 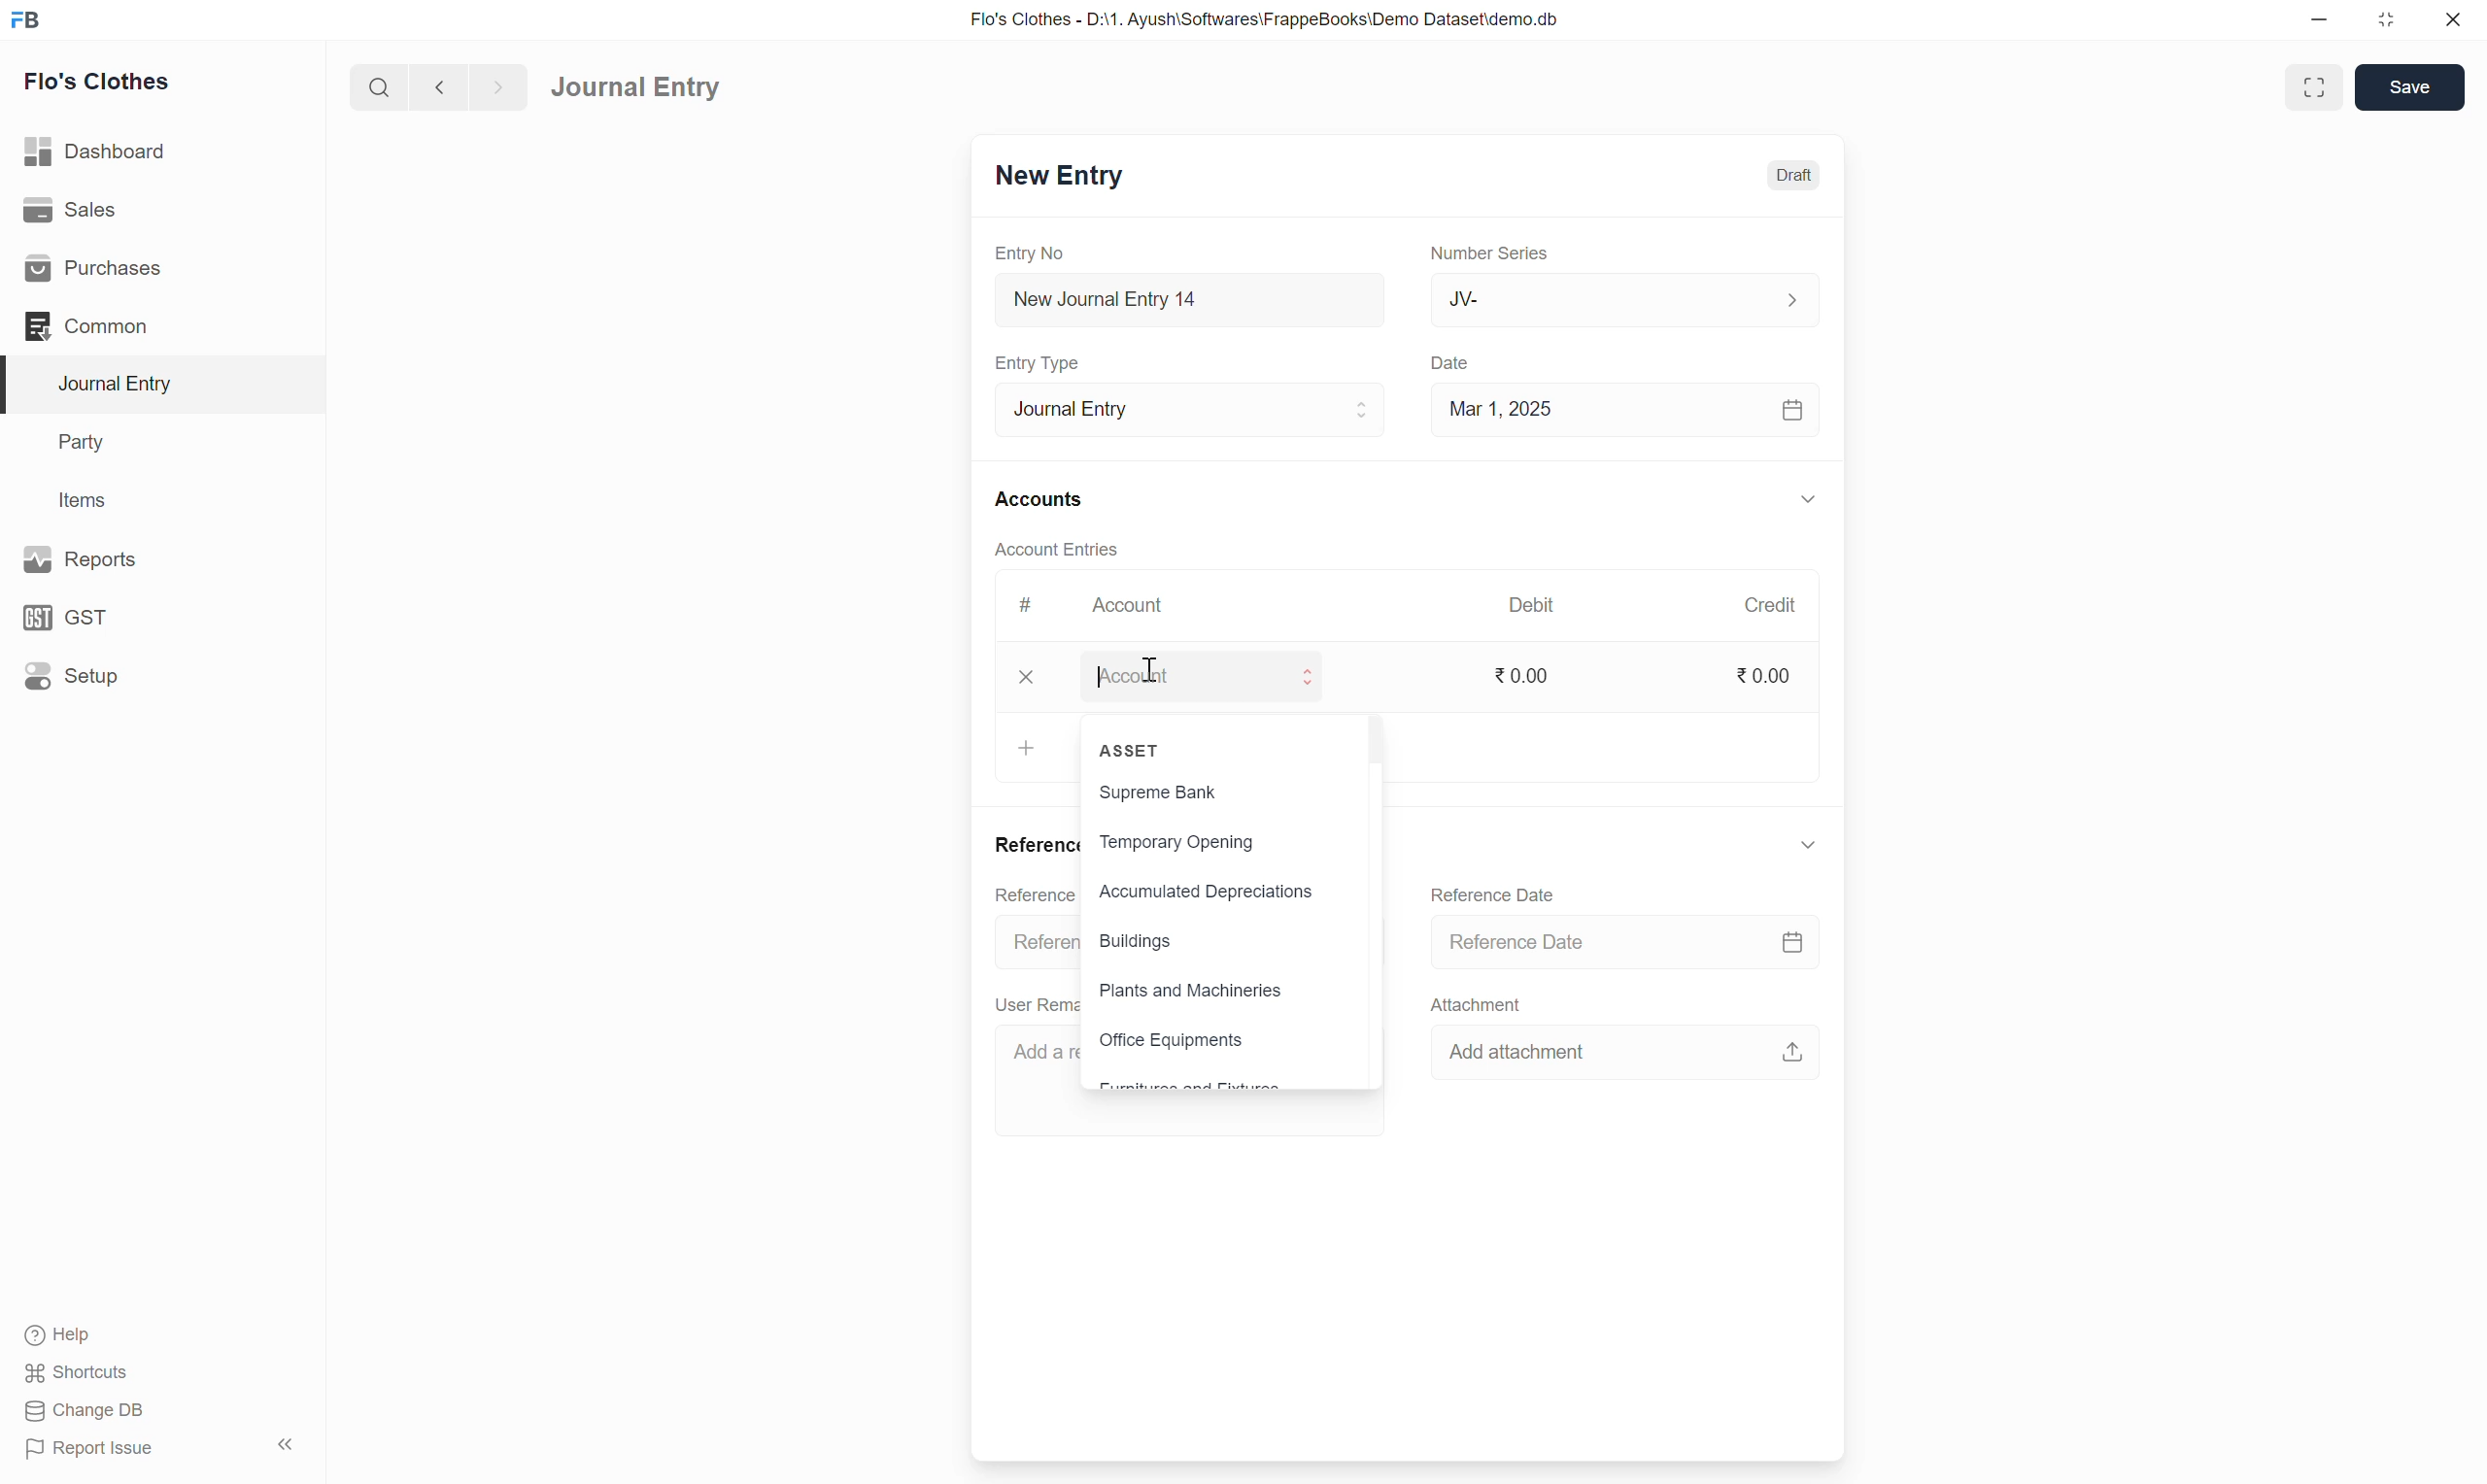 I want to click on Journal Entry, so click(x=1190, y=408).